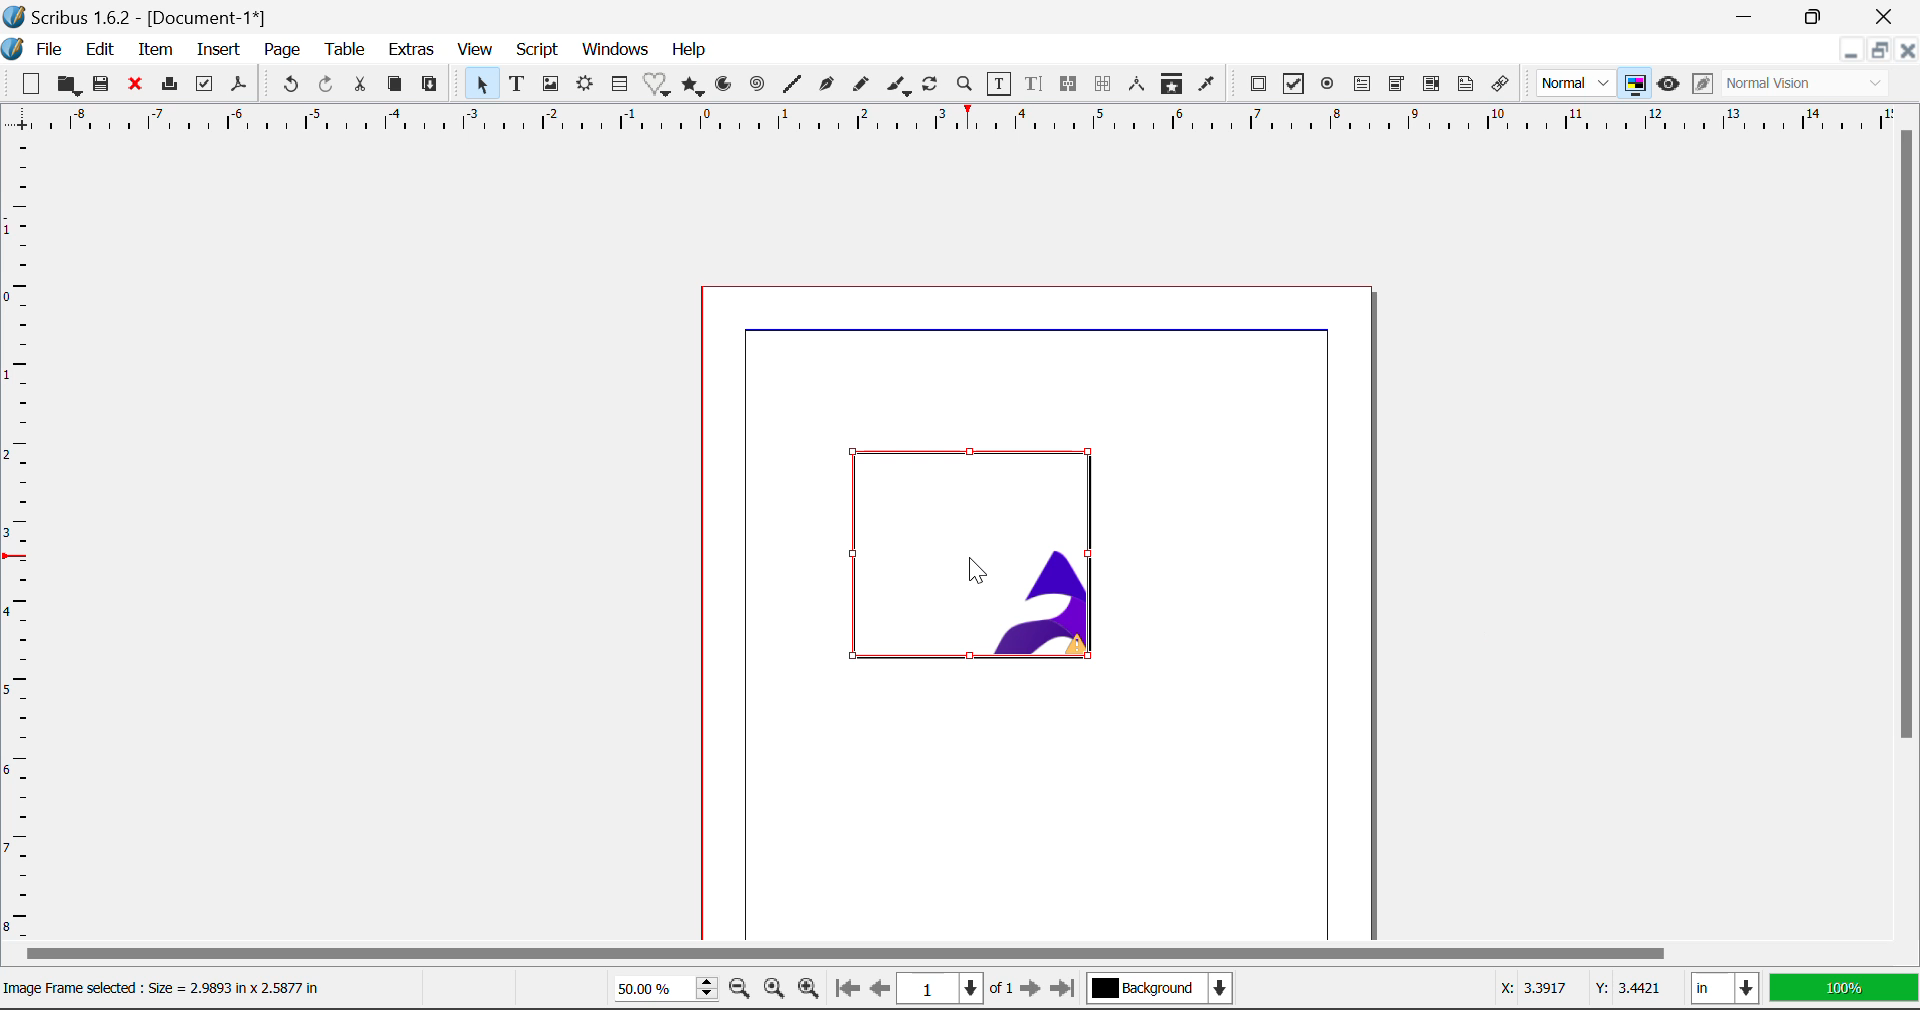 The width and height of the screenshot is (1920, 1010). What do you see at coordinates (170, 990) in the screenshot?
I see `Application Information` at bounding box center [170, 990].